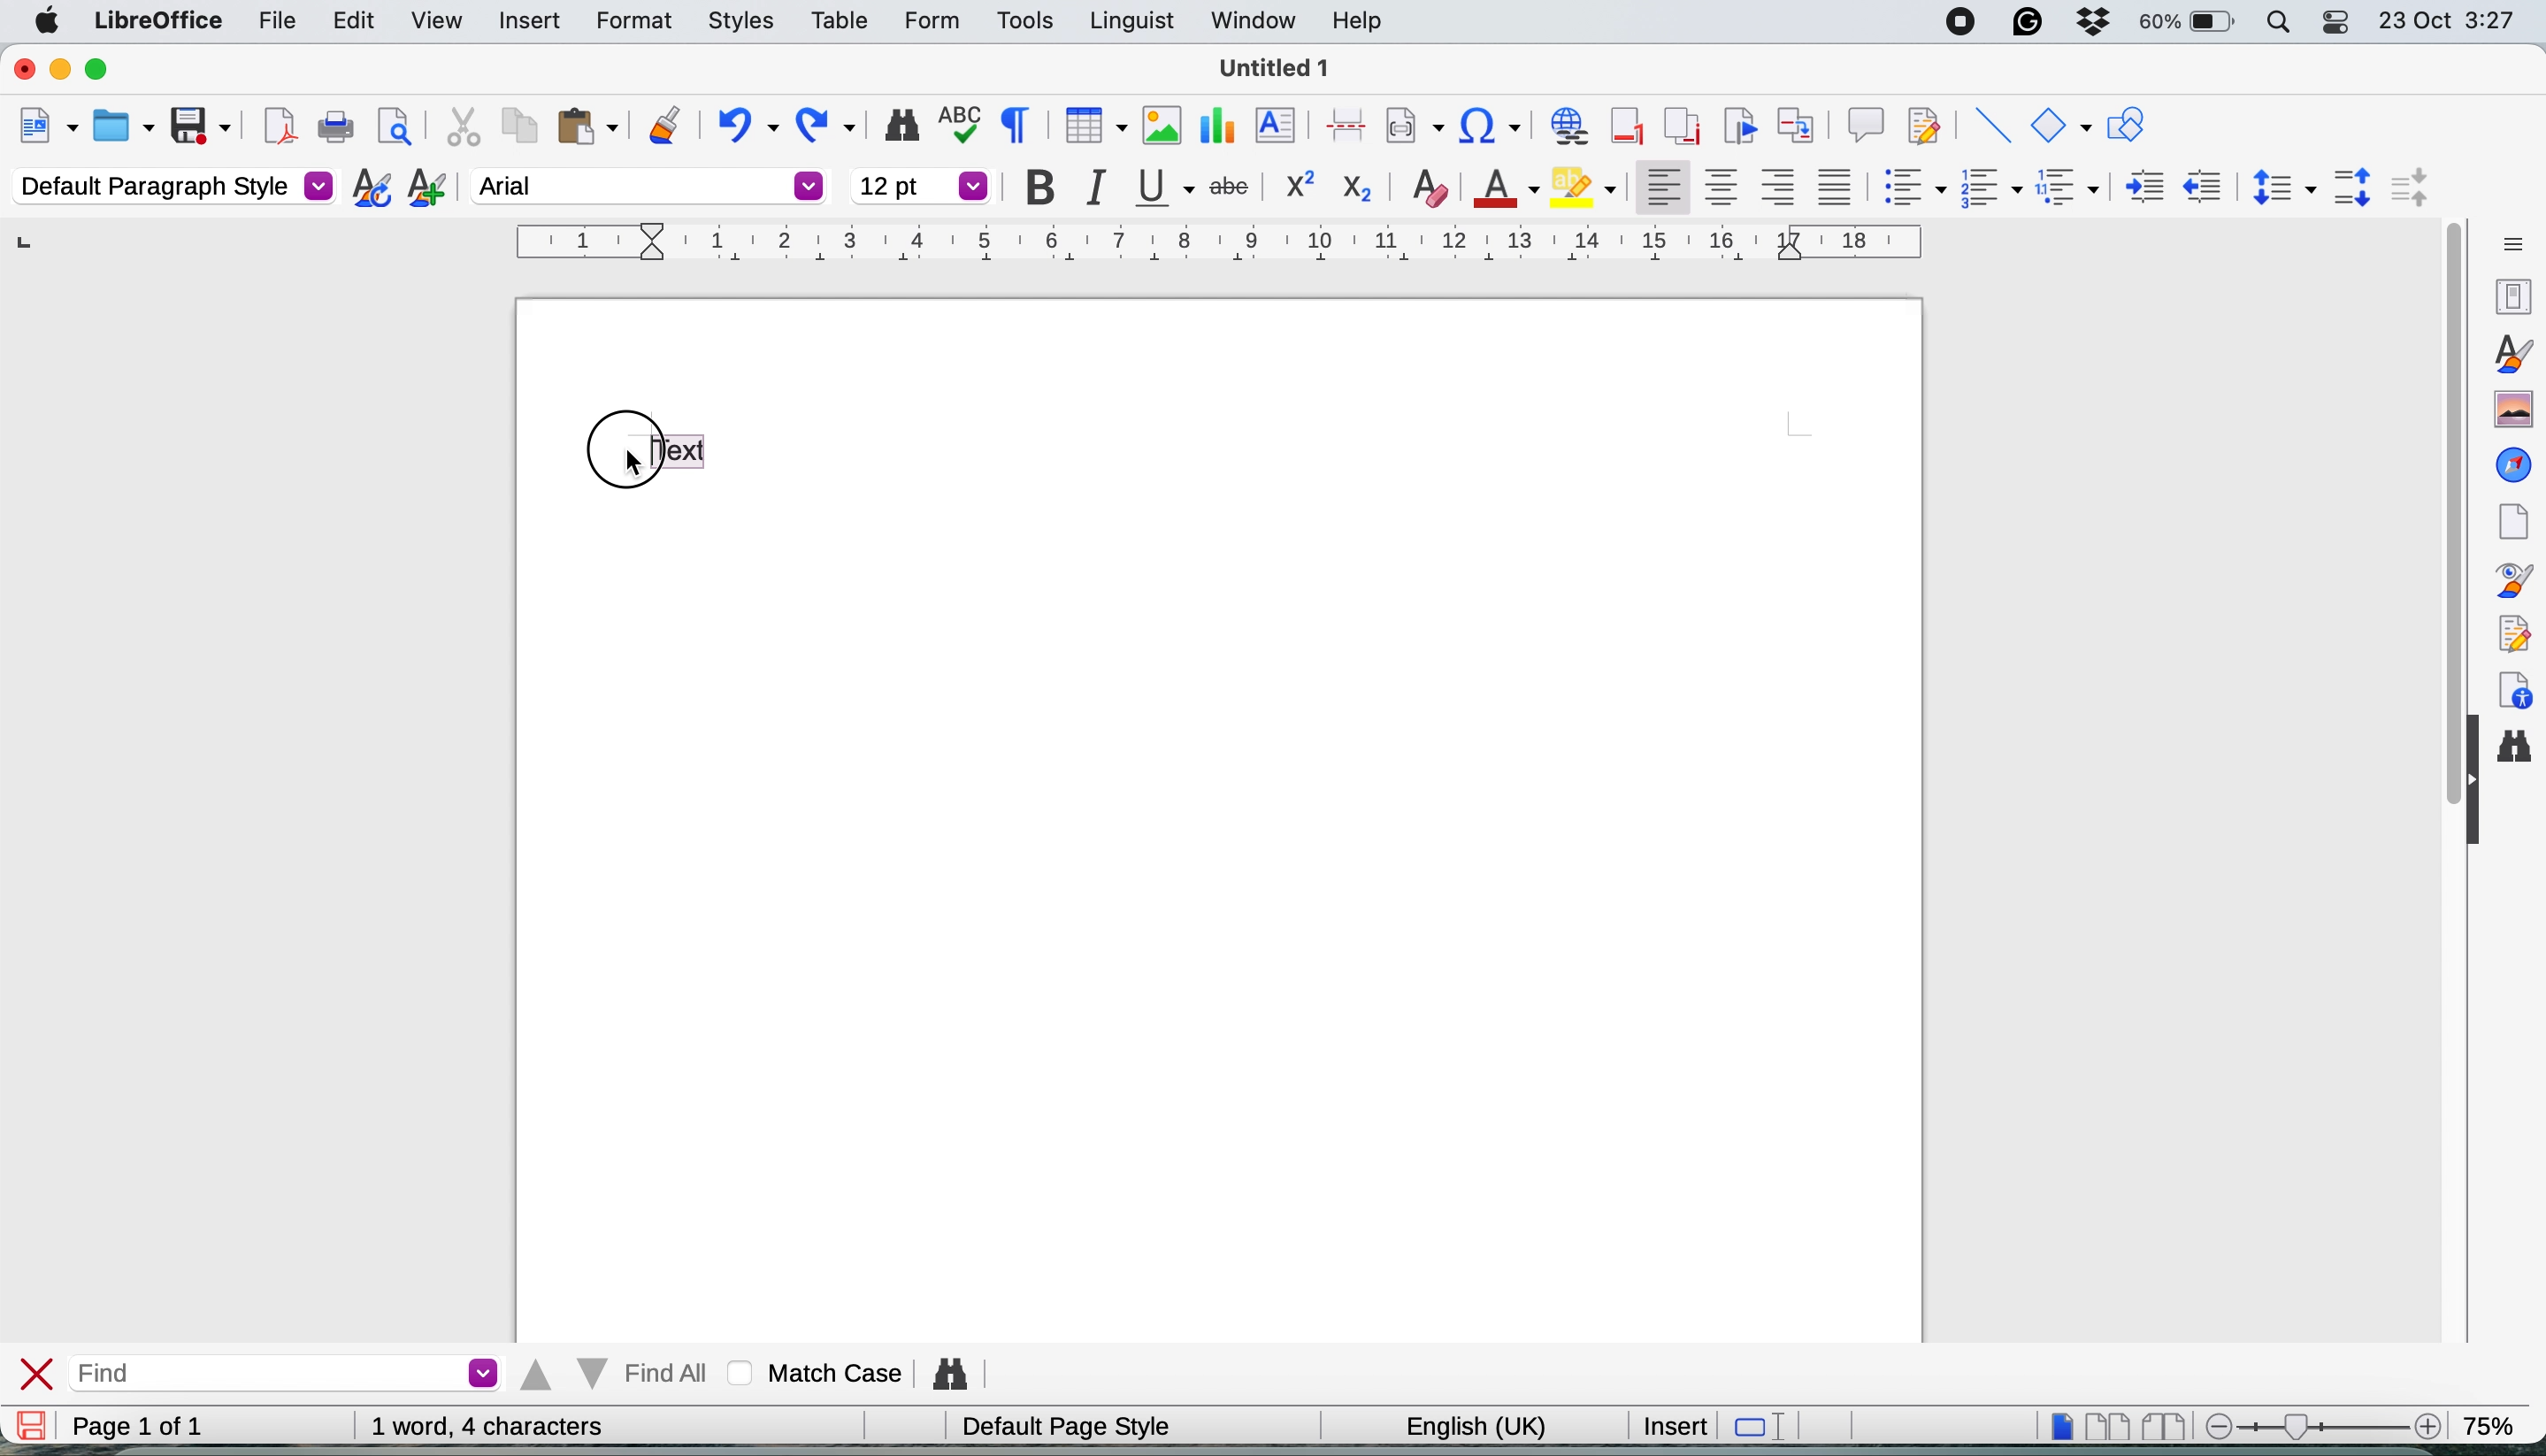 This screenshot has height=1456, width=2546. I want to click on word and character count, so click(488, 1426).